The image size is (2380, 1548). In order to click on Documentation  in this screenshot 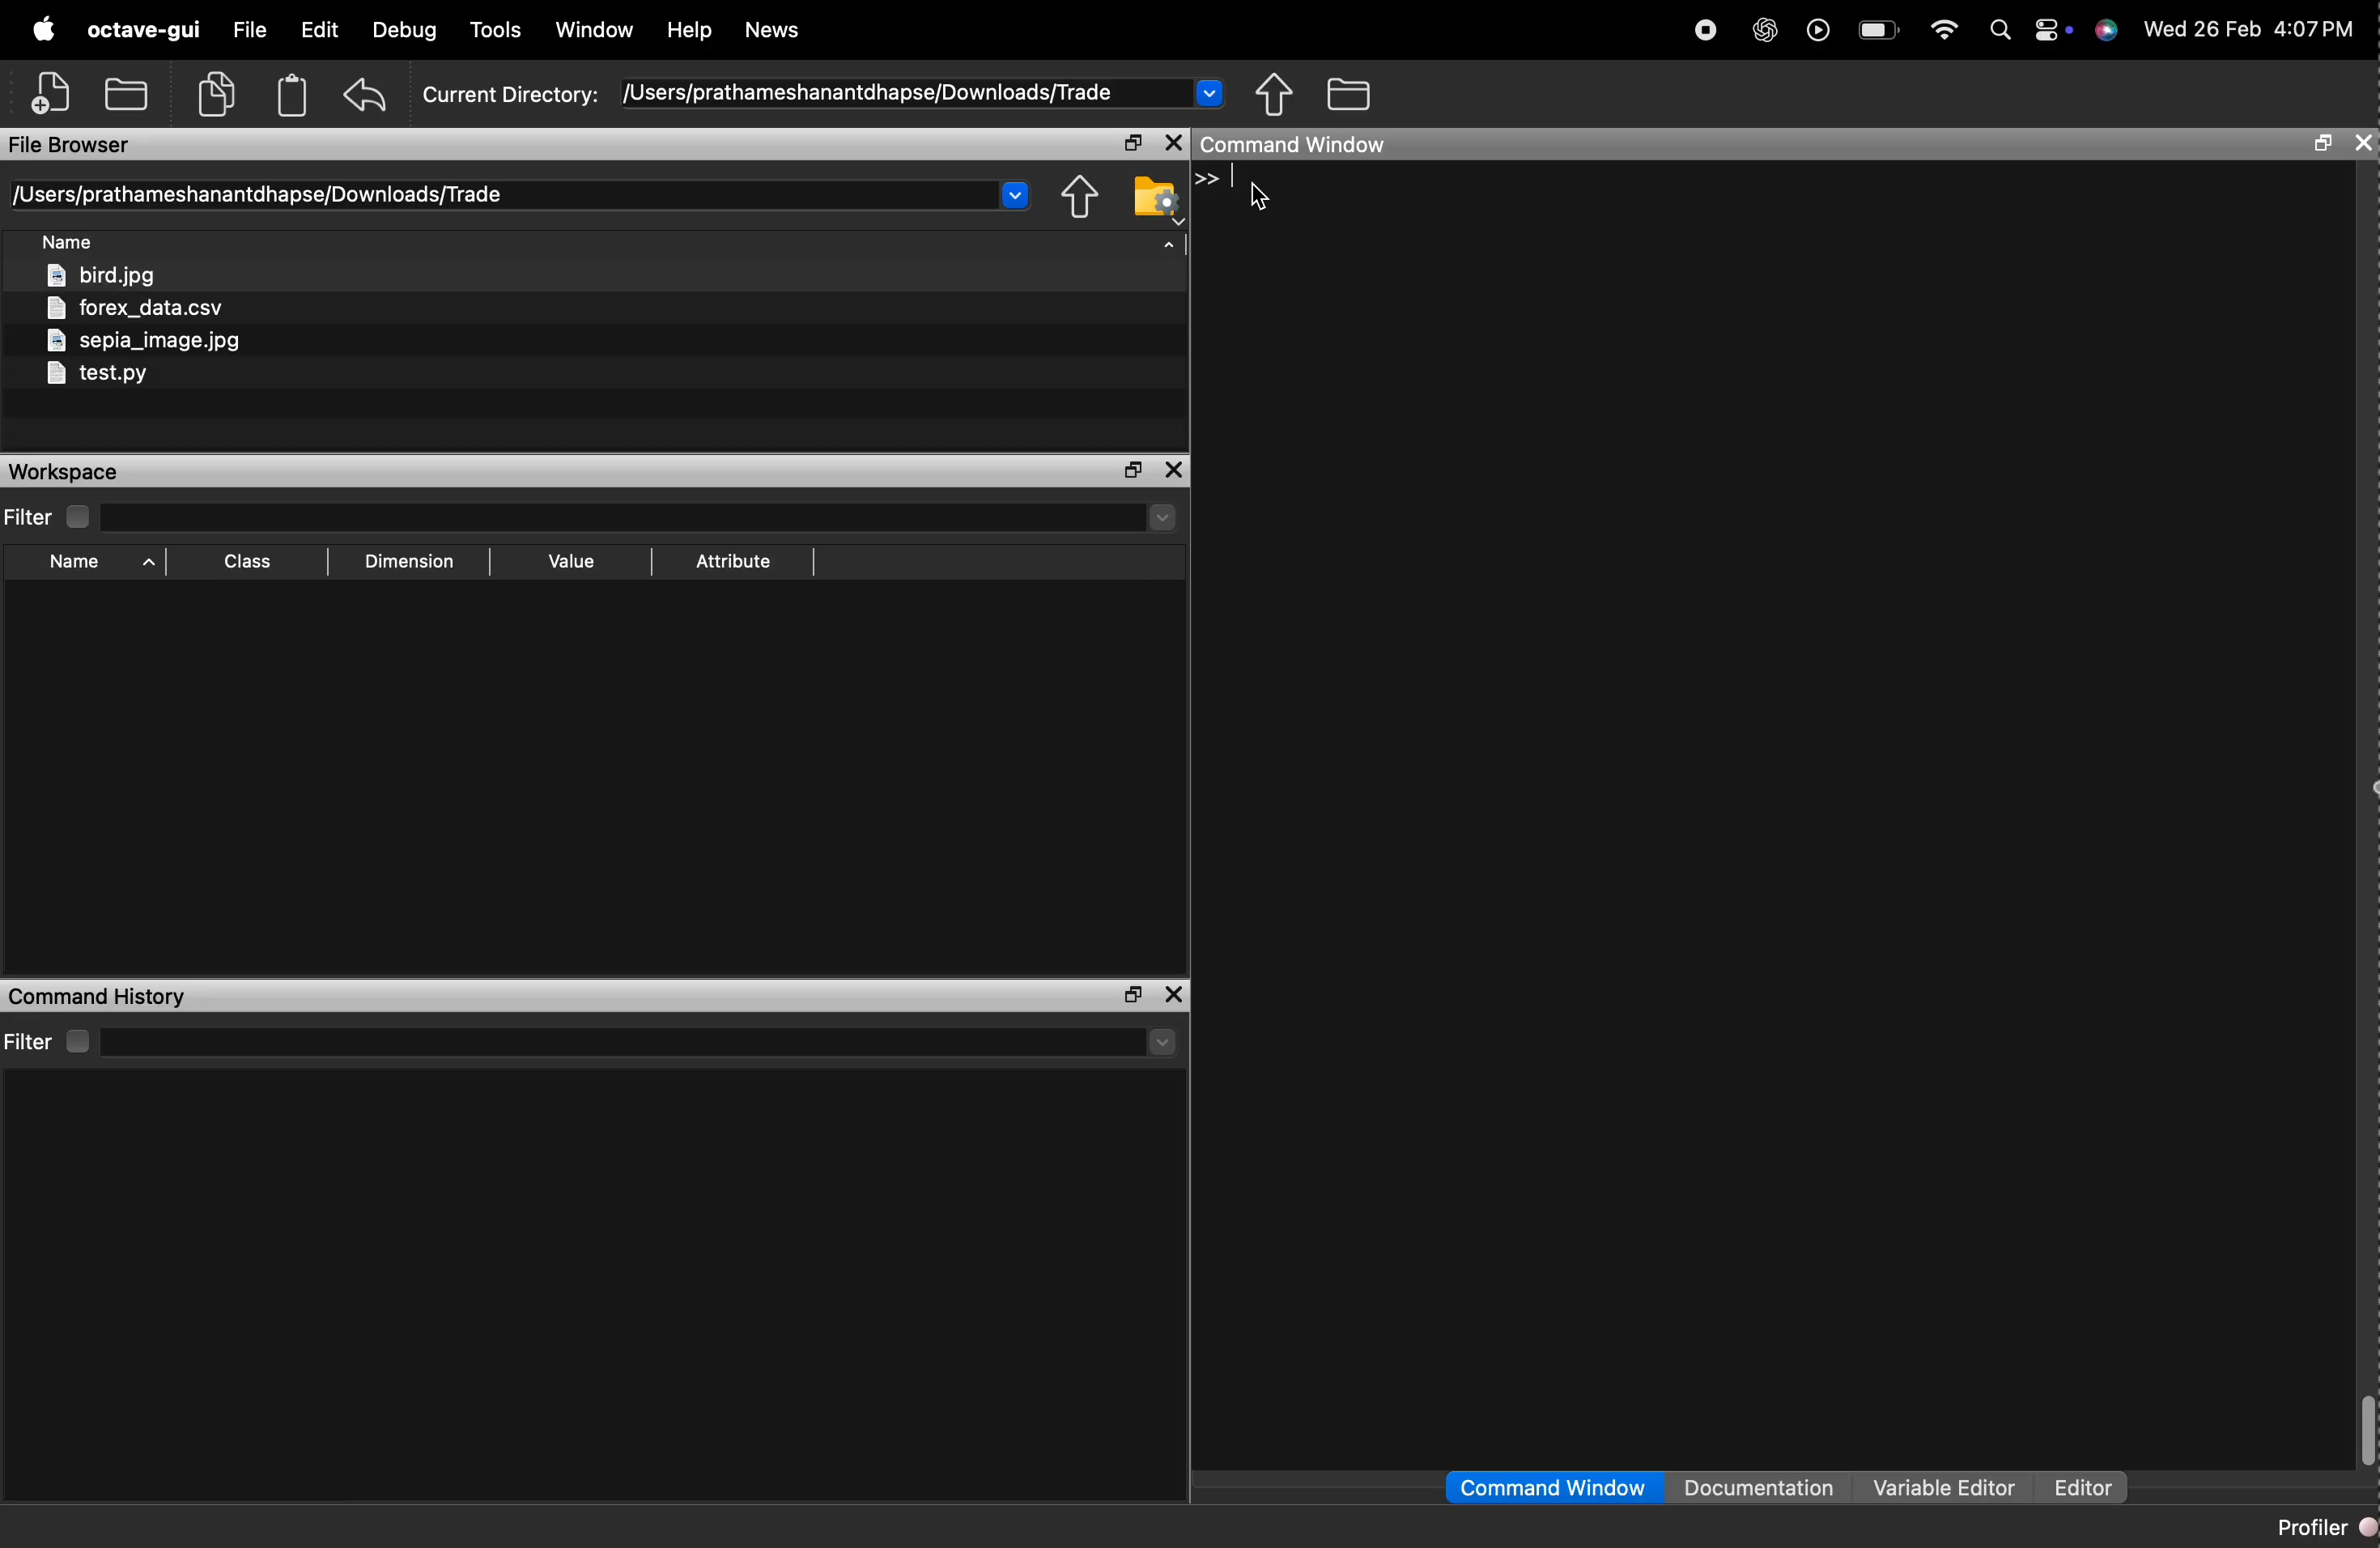, I will do `click(1762, 1485)`.